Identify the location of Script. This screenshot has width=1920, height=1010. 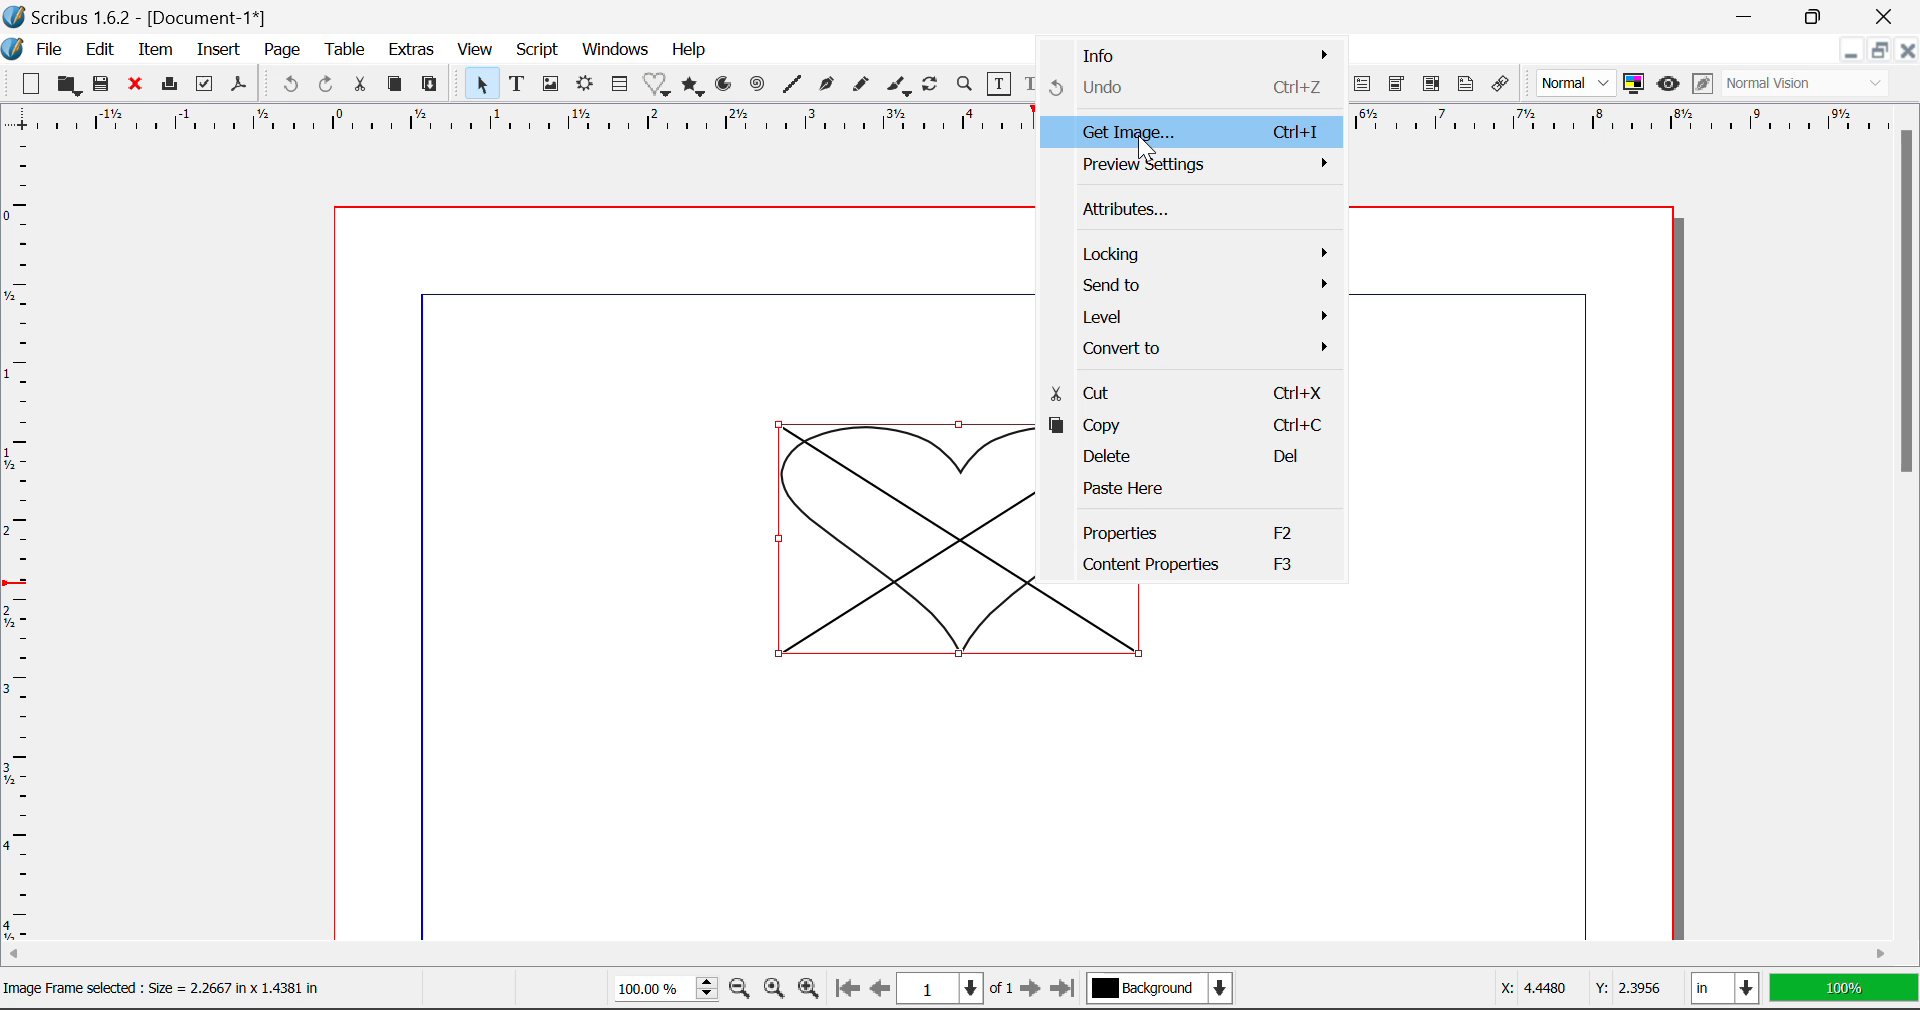
(536, 52).